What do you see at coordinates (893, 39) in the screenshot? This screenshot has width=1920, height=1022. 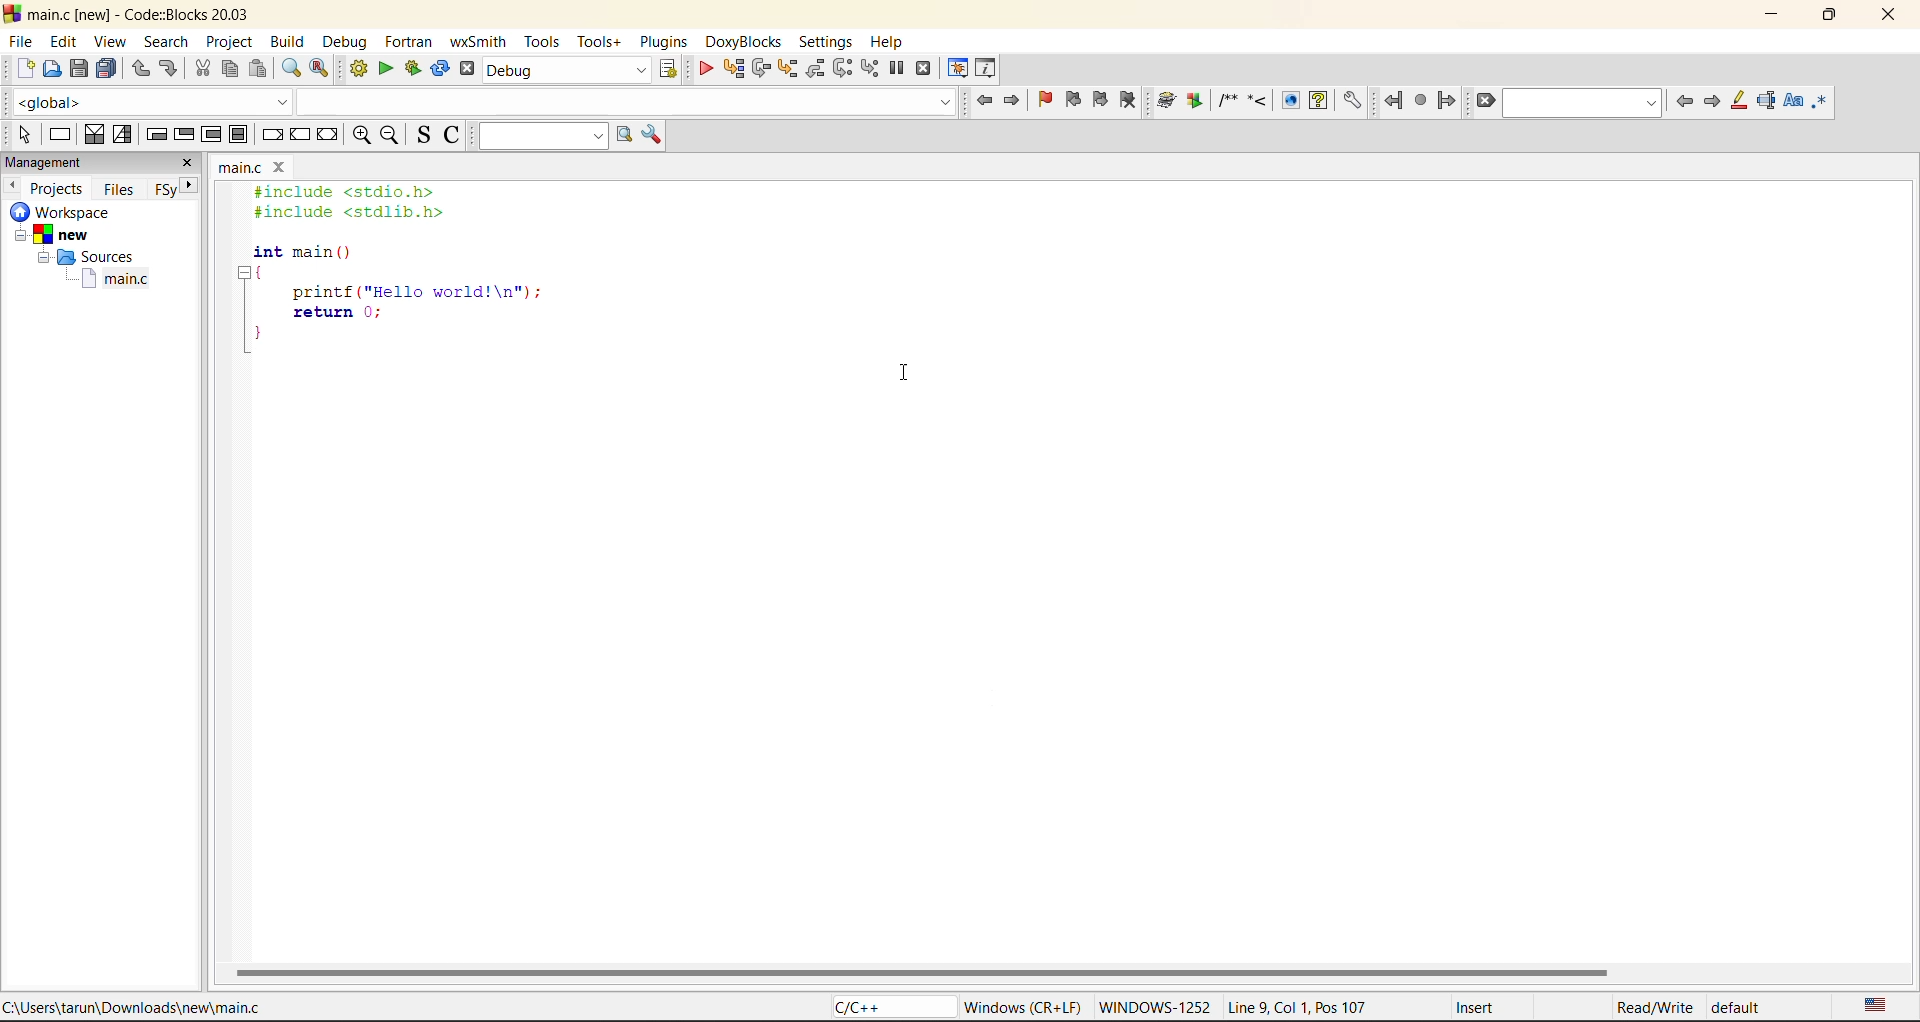 I see `help` at bounding box center [893, 39].